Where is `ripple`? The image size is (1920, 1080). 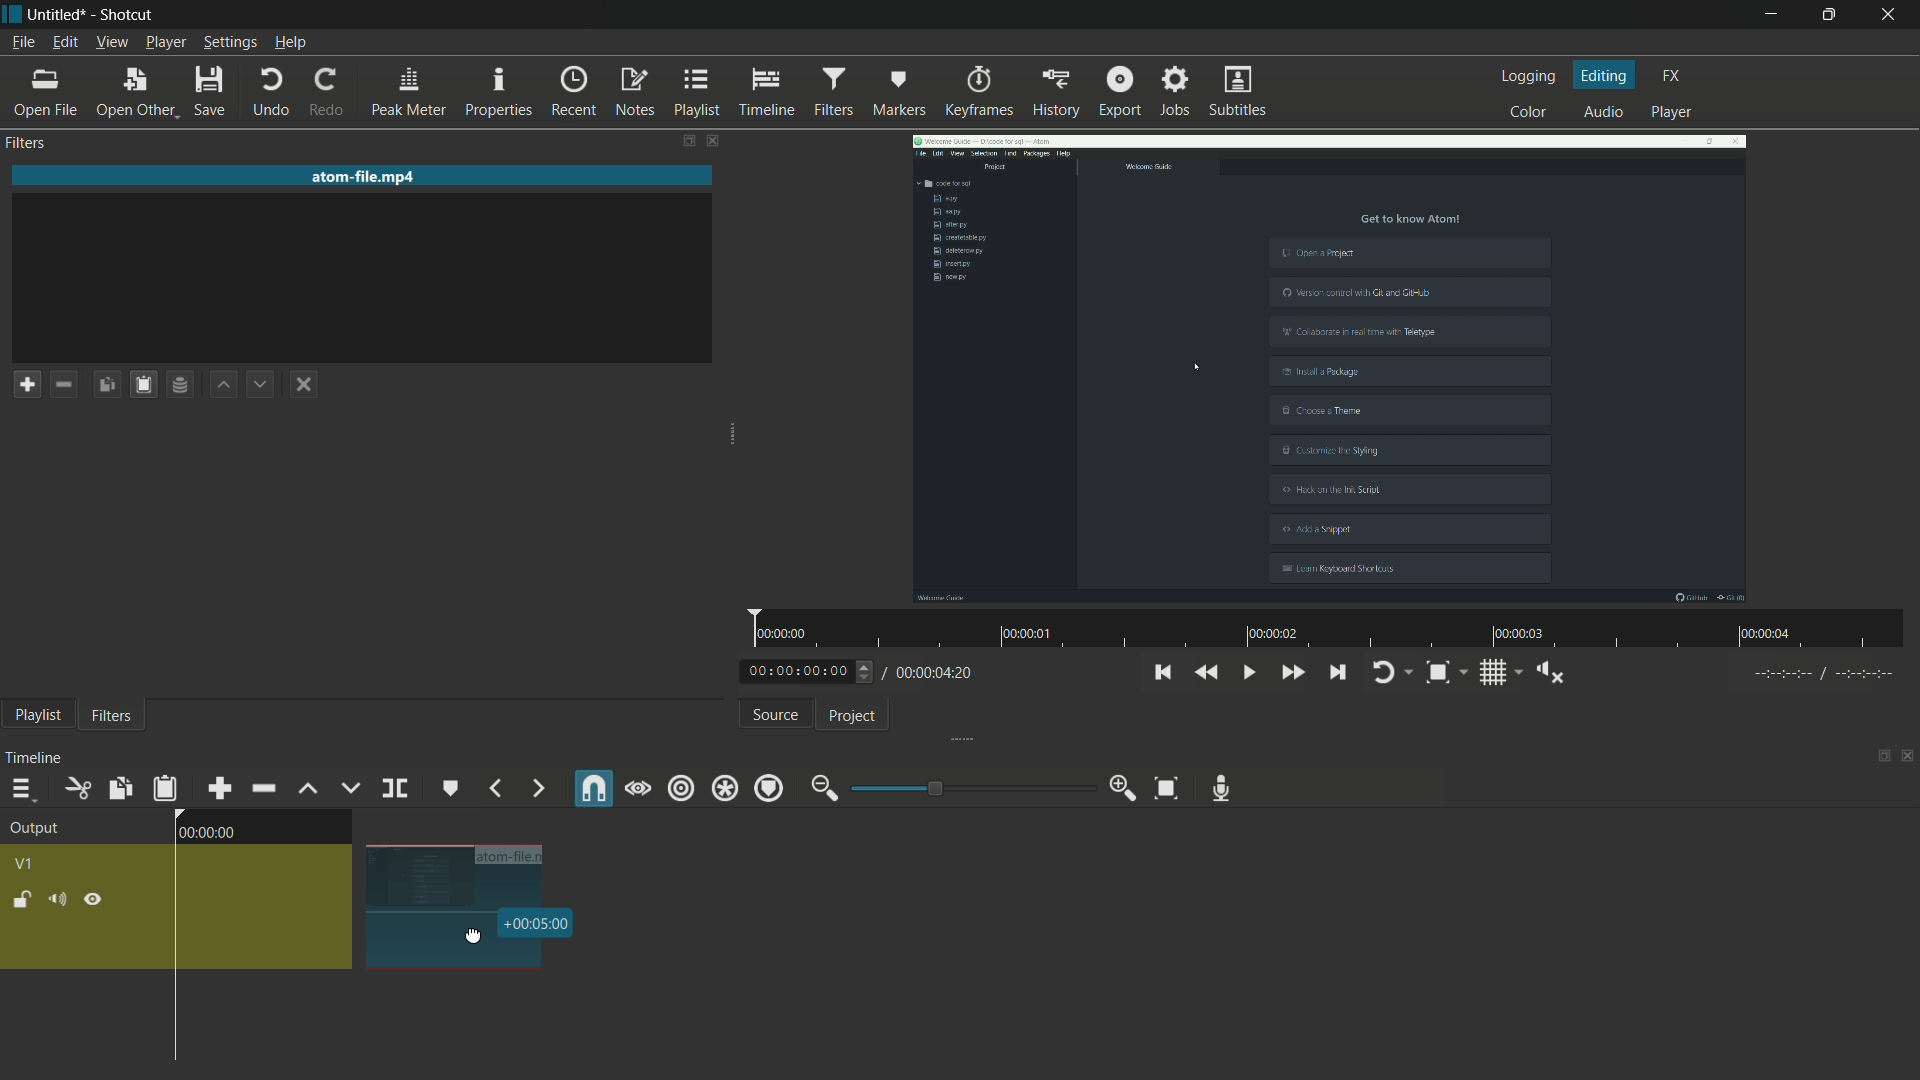 ripple is located at coordinates (681, 788).